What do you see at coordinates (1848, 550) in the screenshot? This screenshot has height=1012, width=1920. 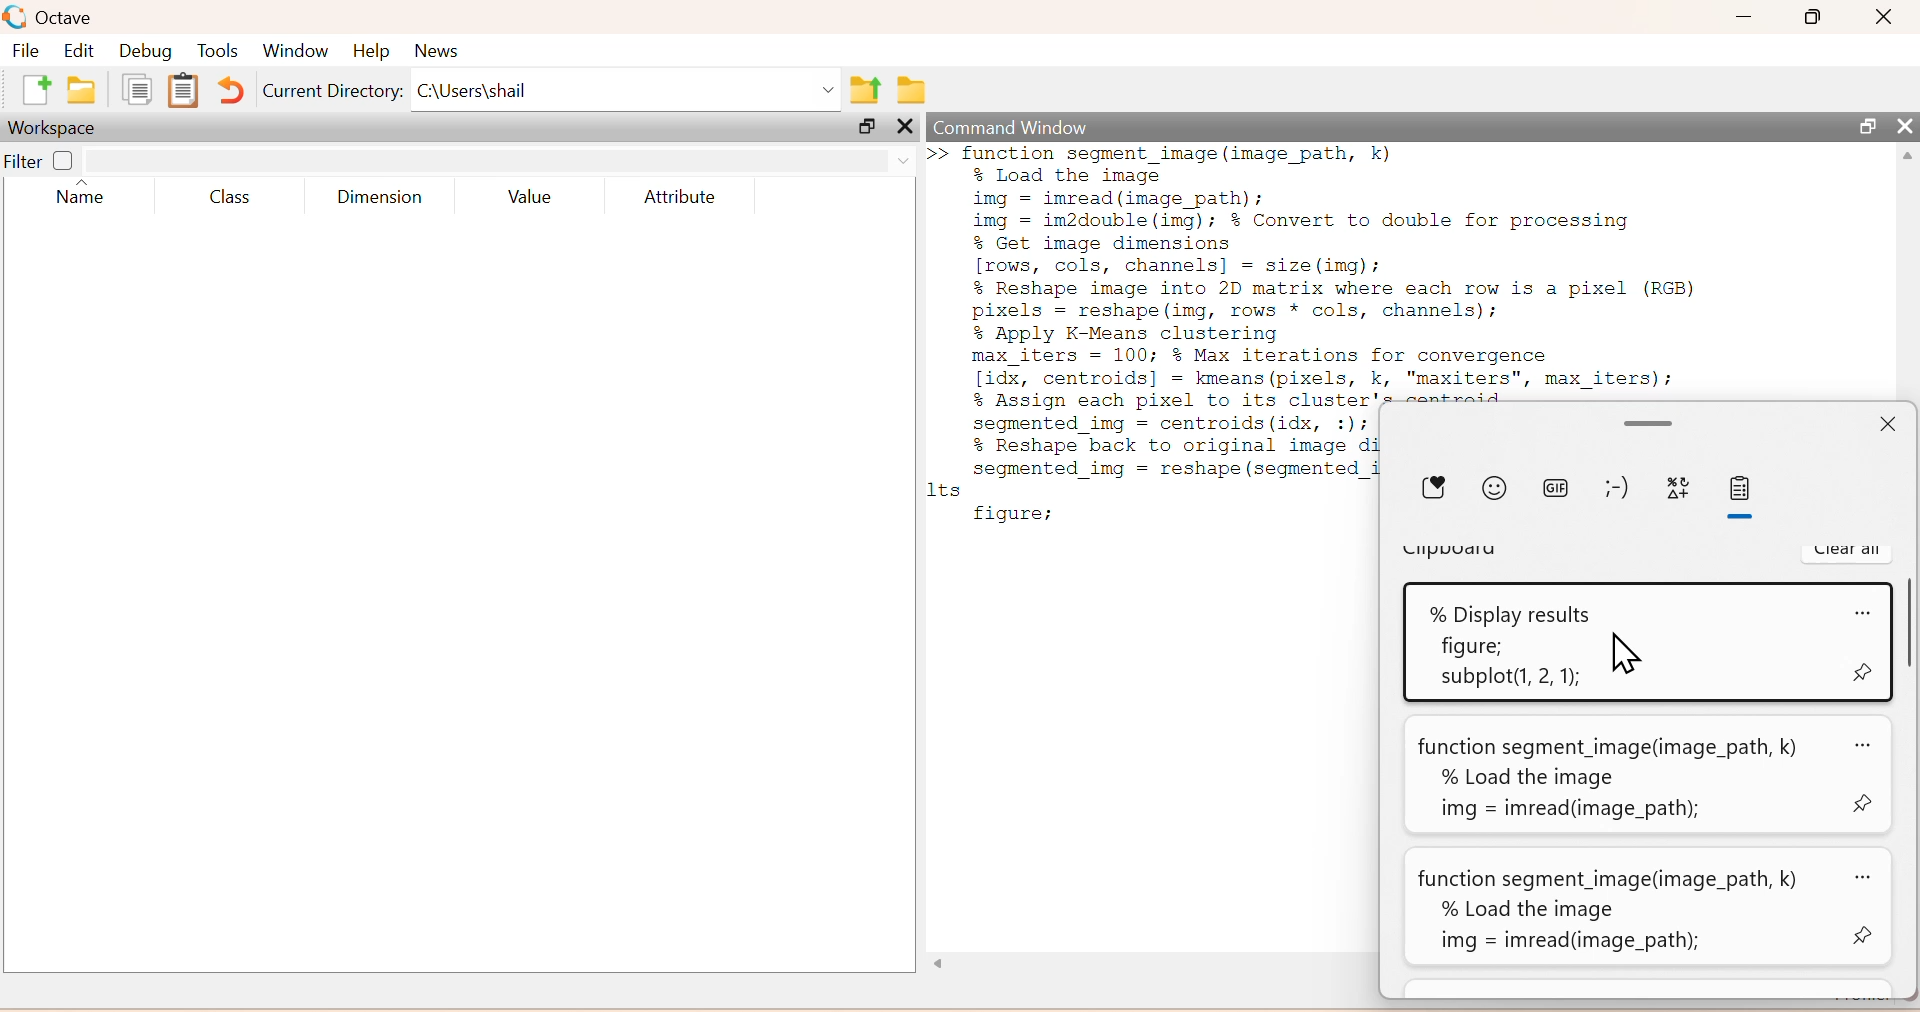 I see `Clear all` at bounding box center [1848, 550].